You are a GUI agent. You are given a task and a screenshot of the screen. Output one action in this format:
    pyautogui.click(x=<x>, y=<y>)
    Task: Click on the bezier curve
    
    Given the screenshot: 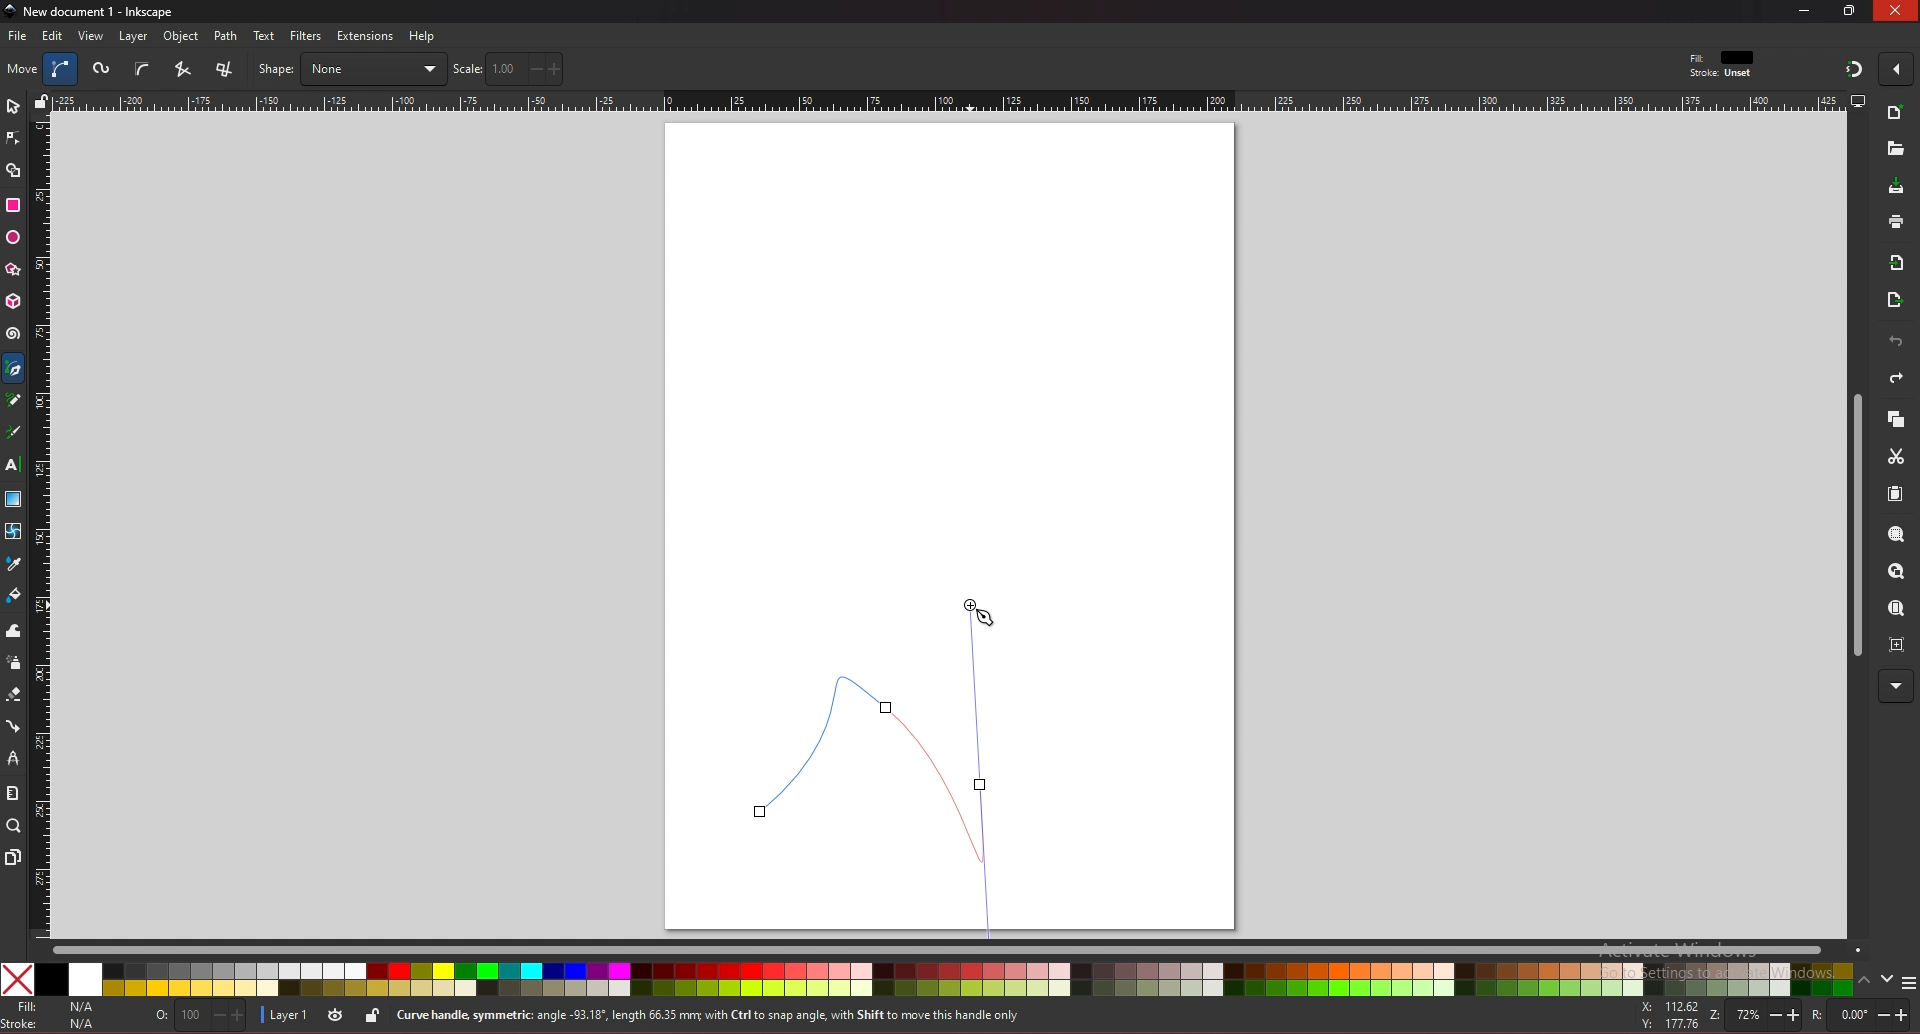 What is the action you would take?
    pyautogui.click(x=888, y=763)
    